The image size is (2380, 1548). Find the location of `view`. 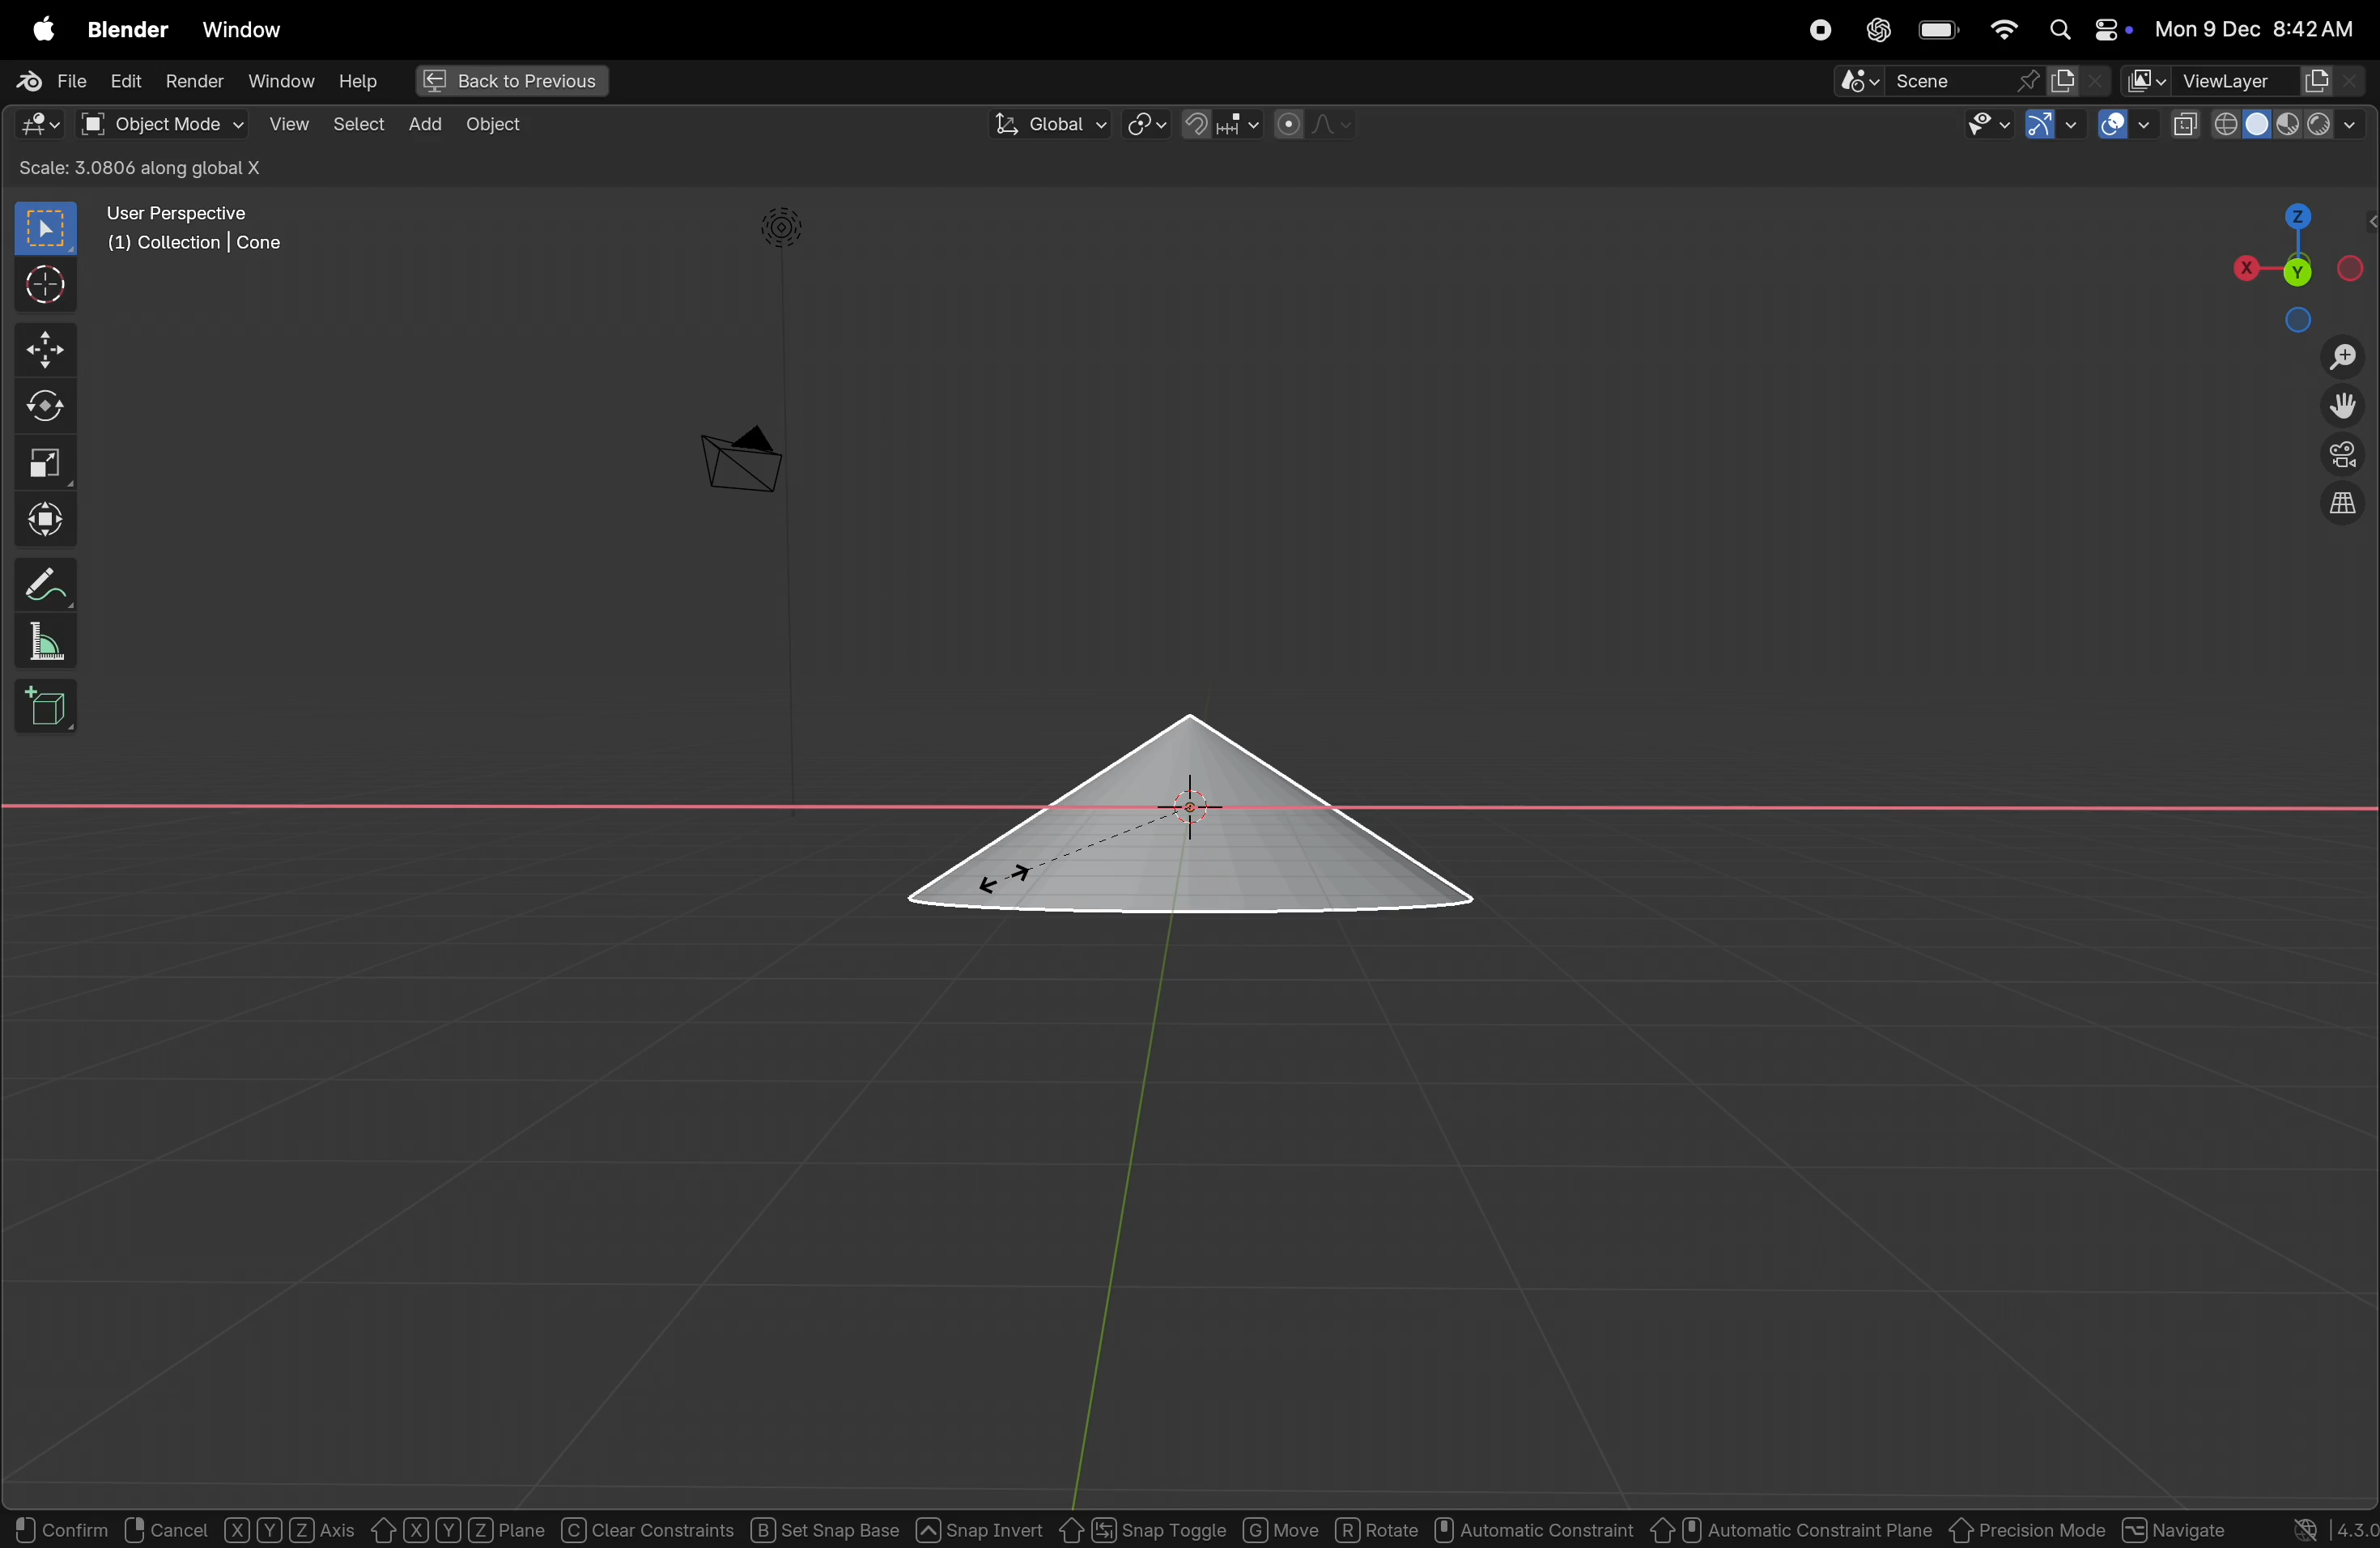

view is located at coordinates (282, 124).